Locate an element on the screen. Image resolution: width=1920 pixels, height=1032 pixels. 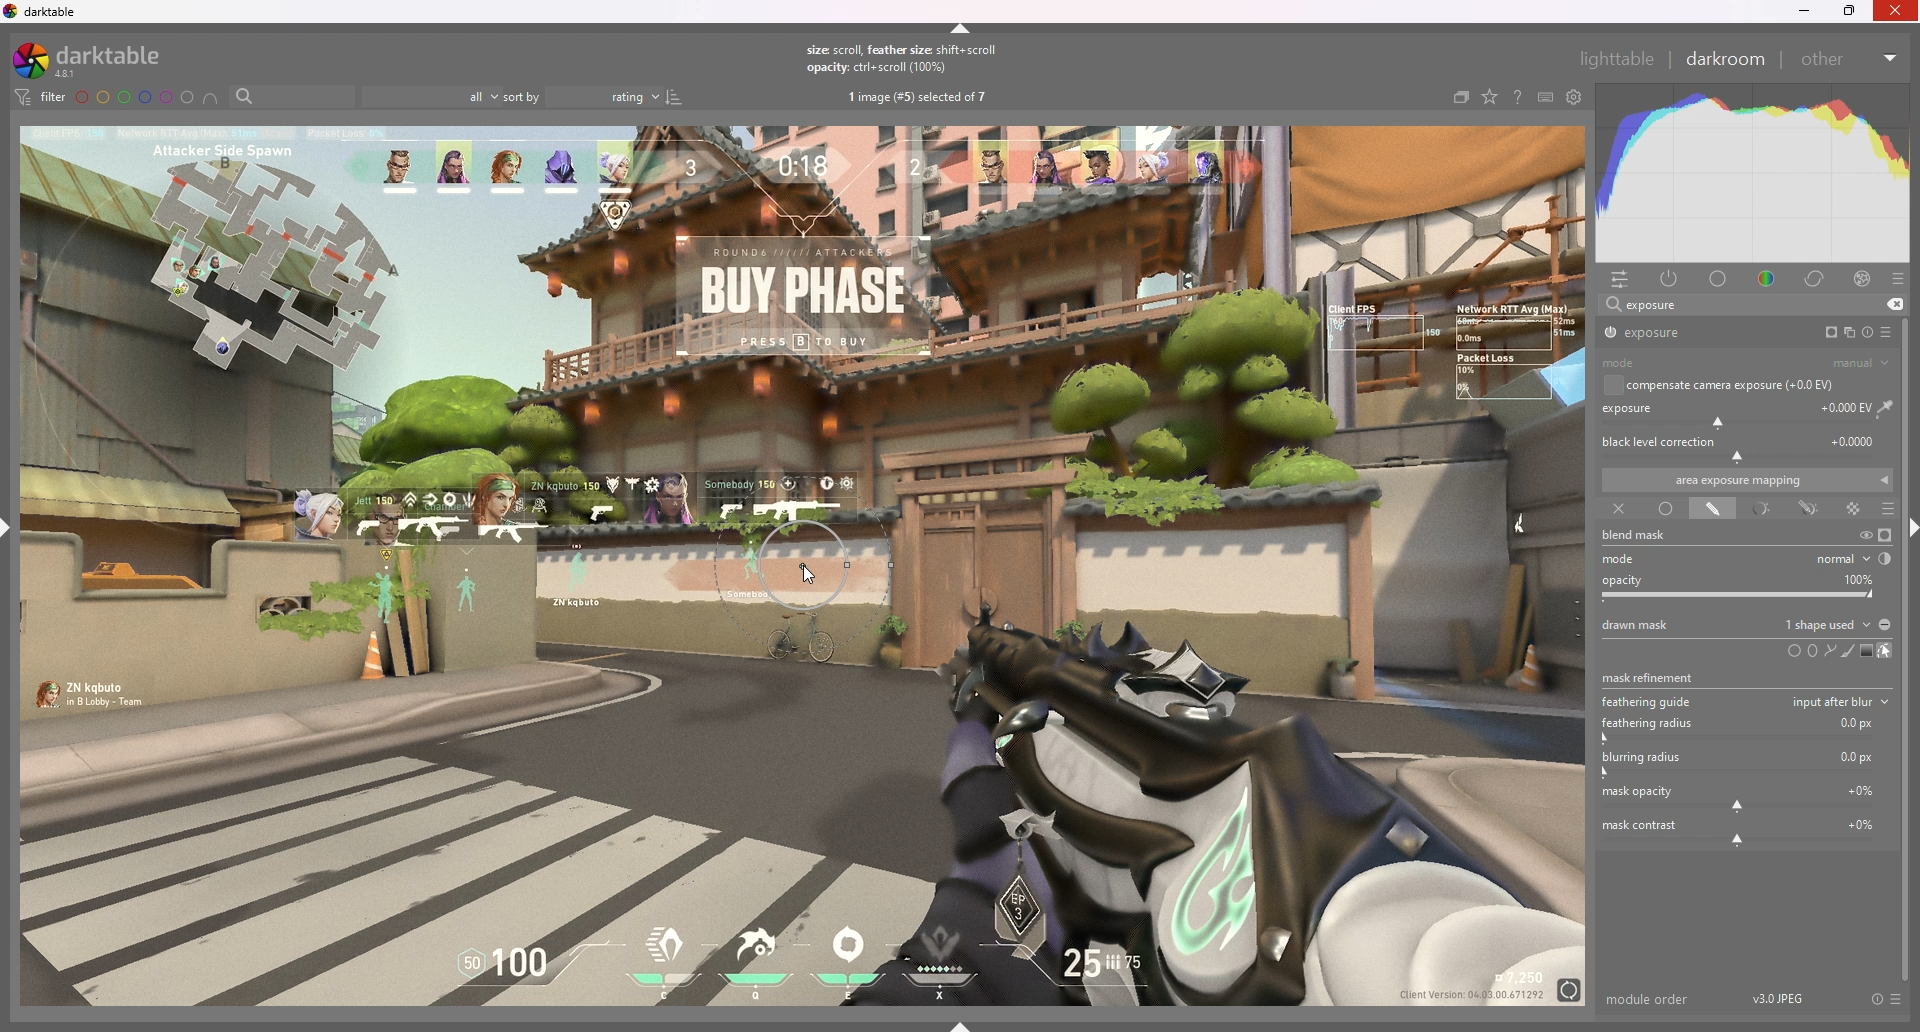
off is located at coordinates (1616, 510).